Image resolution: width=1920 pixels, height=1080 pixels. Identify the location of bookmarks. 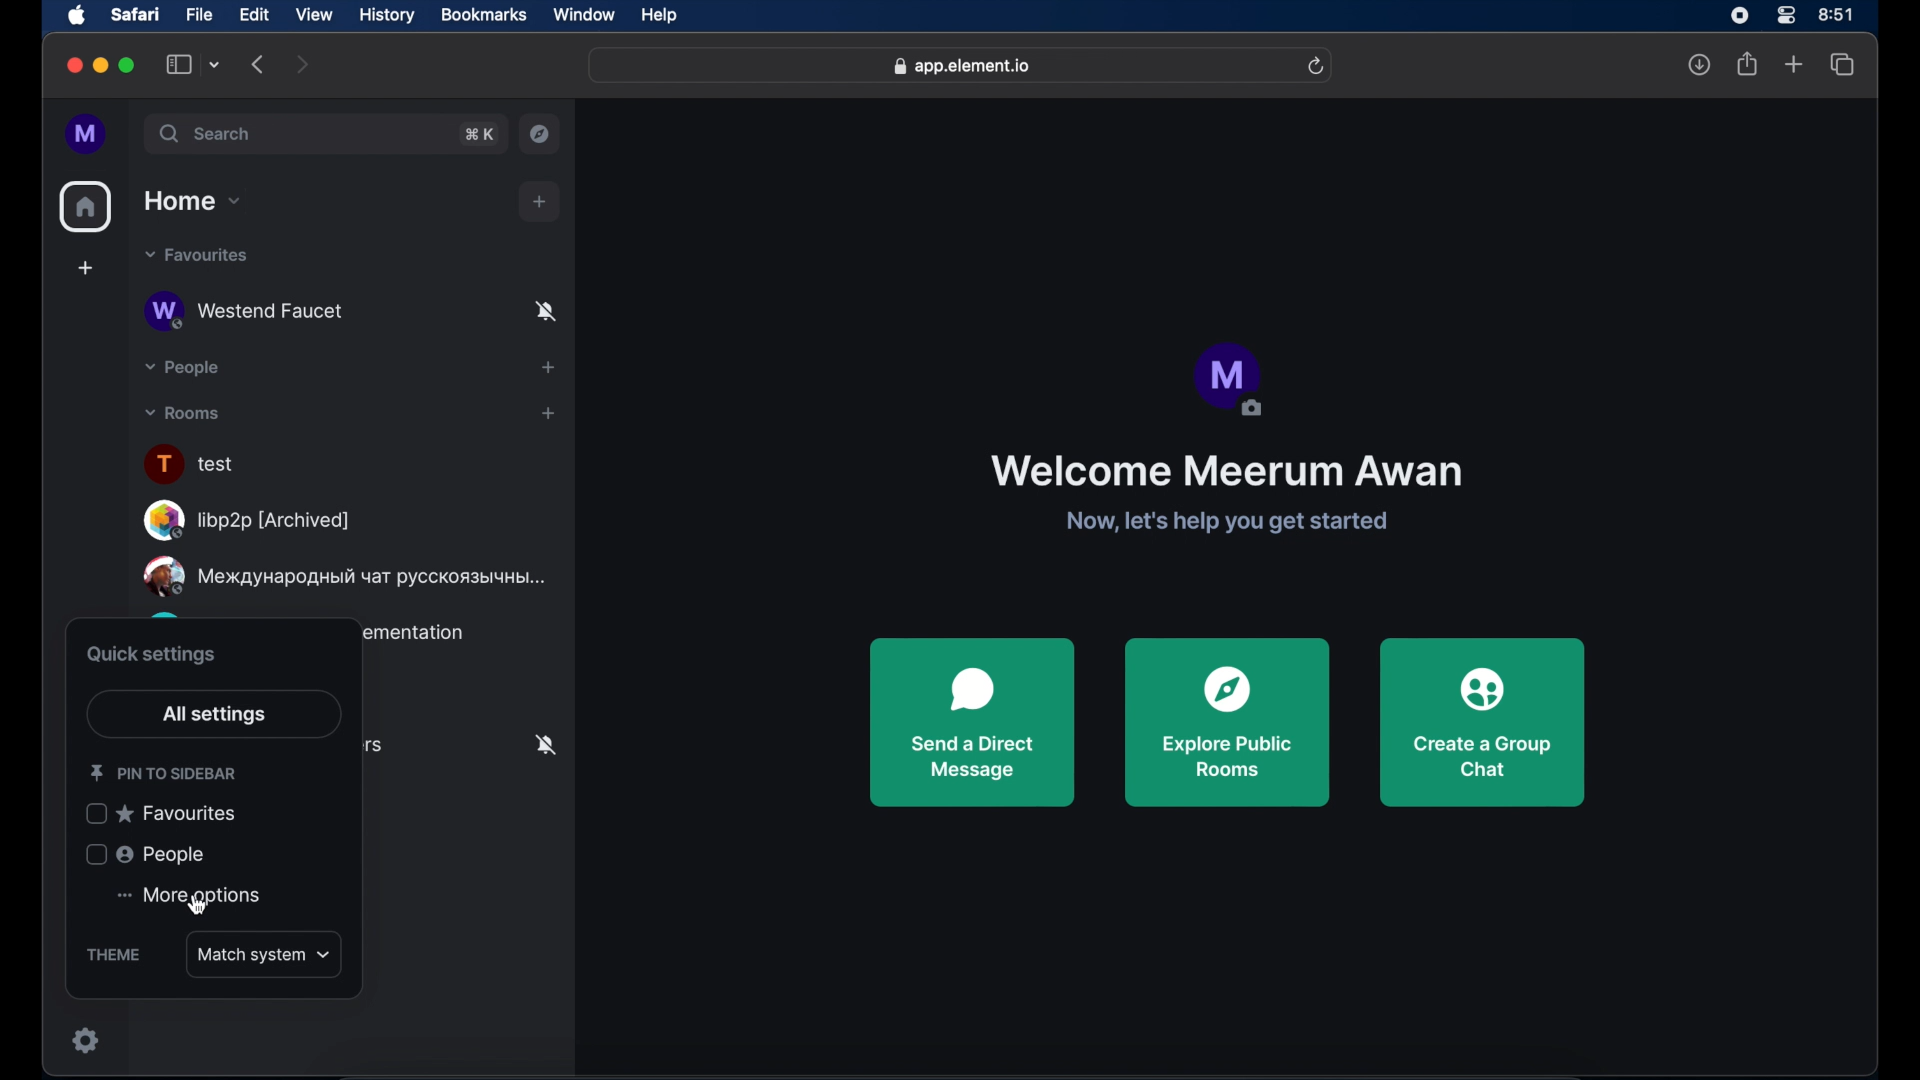
(485, 16).